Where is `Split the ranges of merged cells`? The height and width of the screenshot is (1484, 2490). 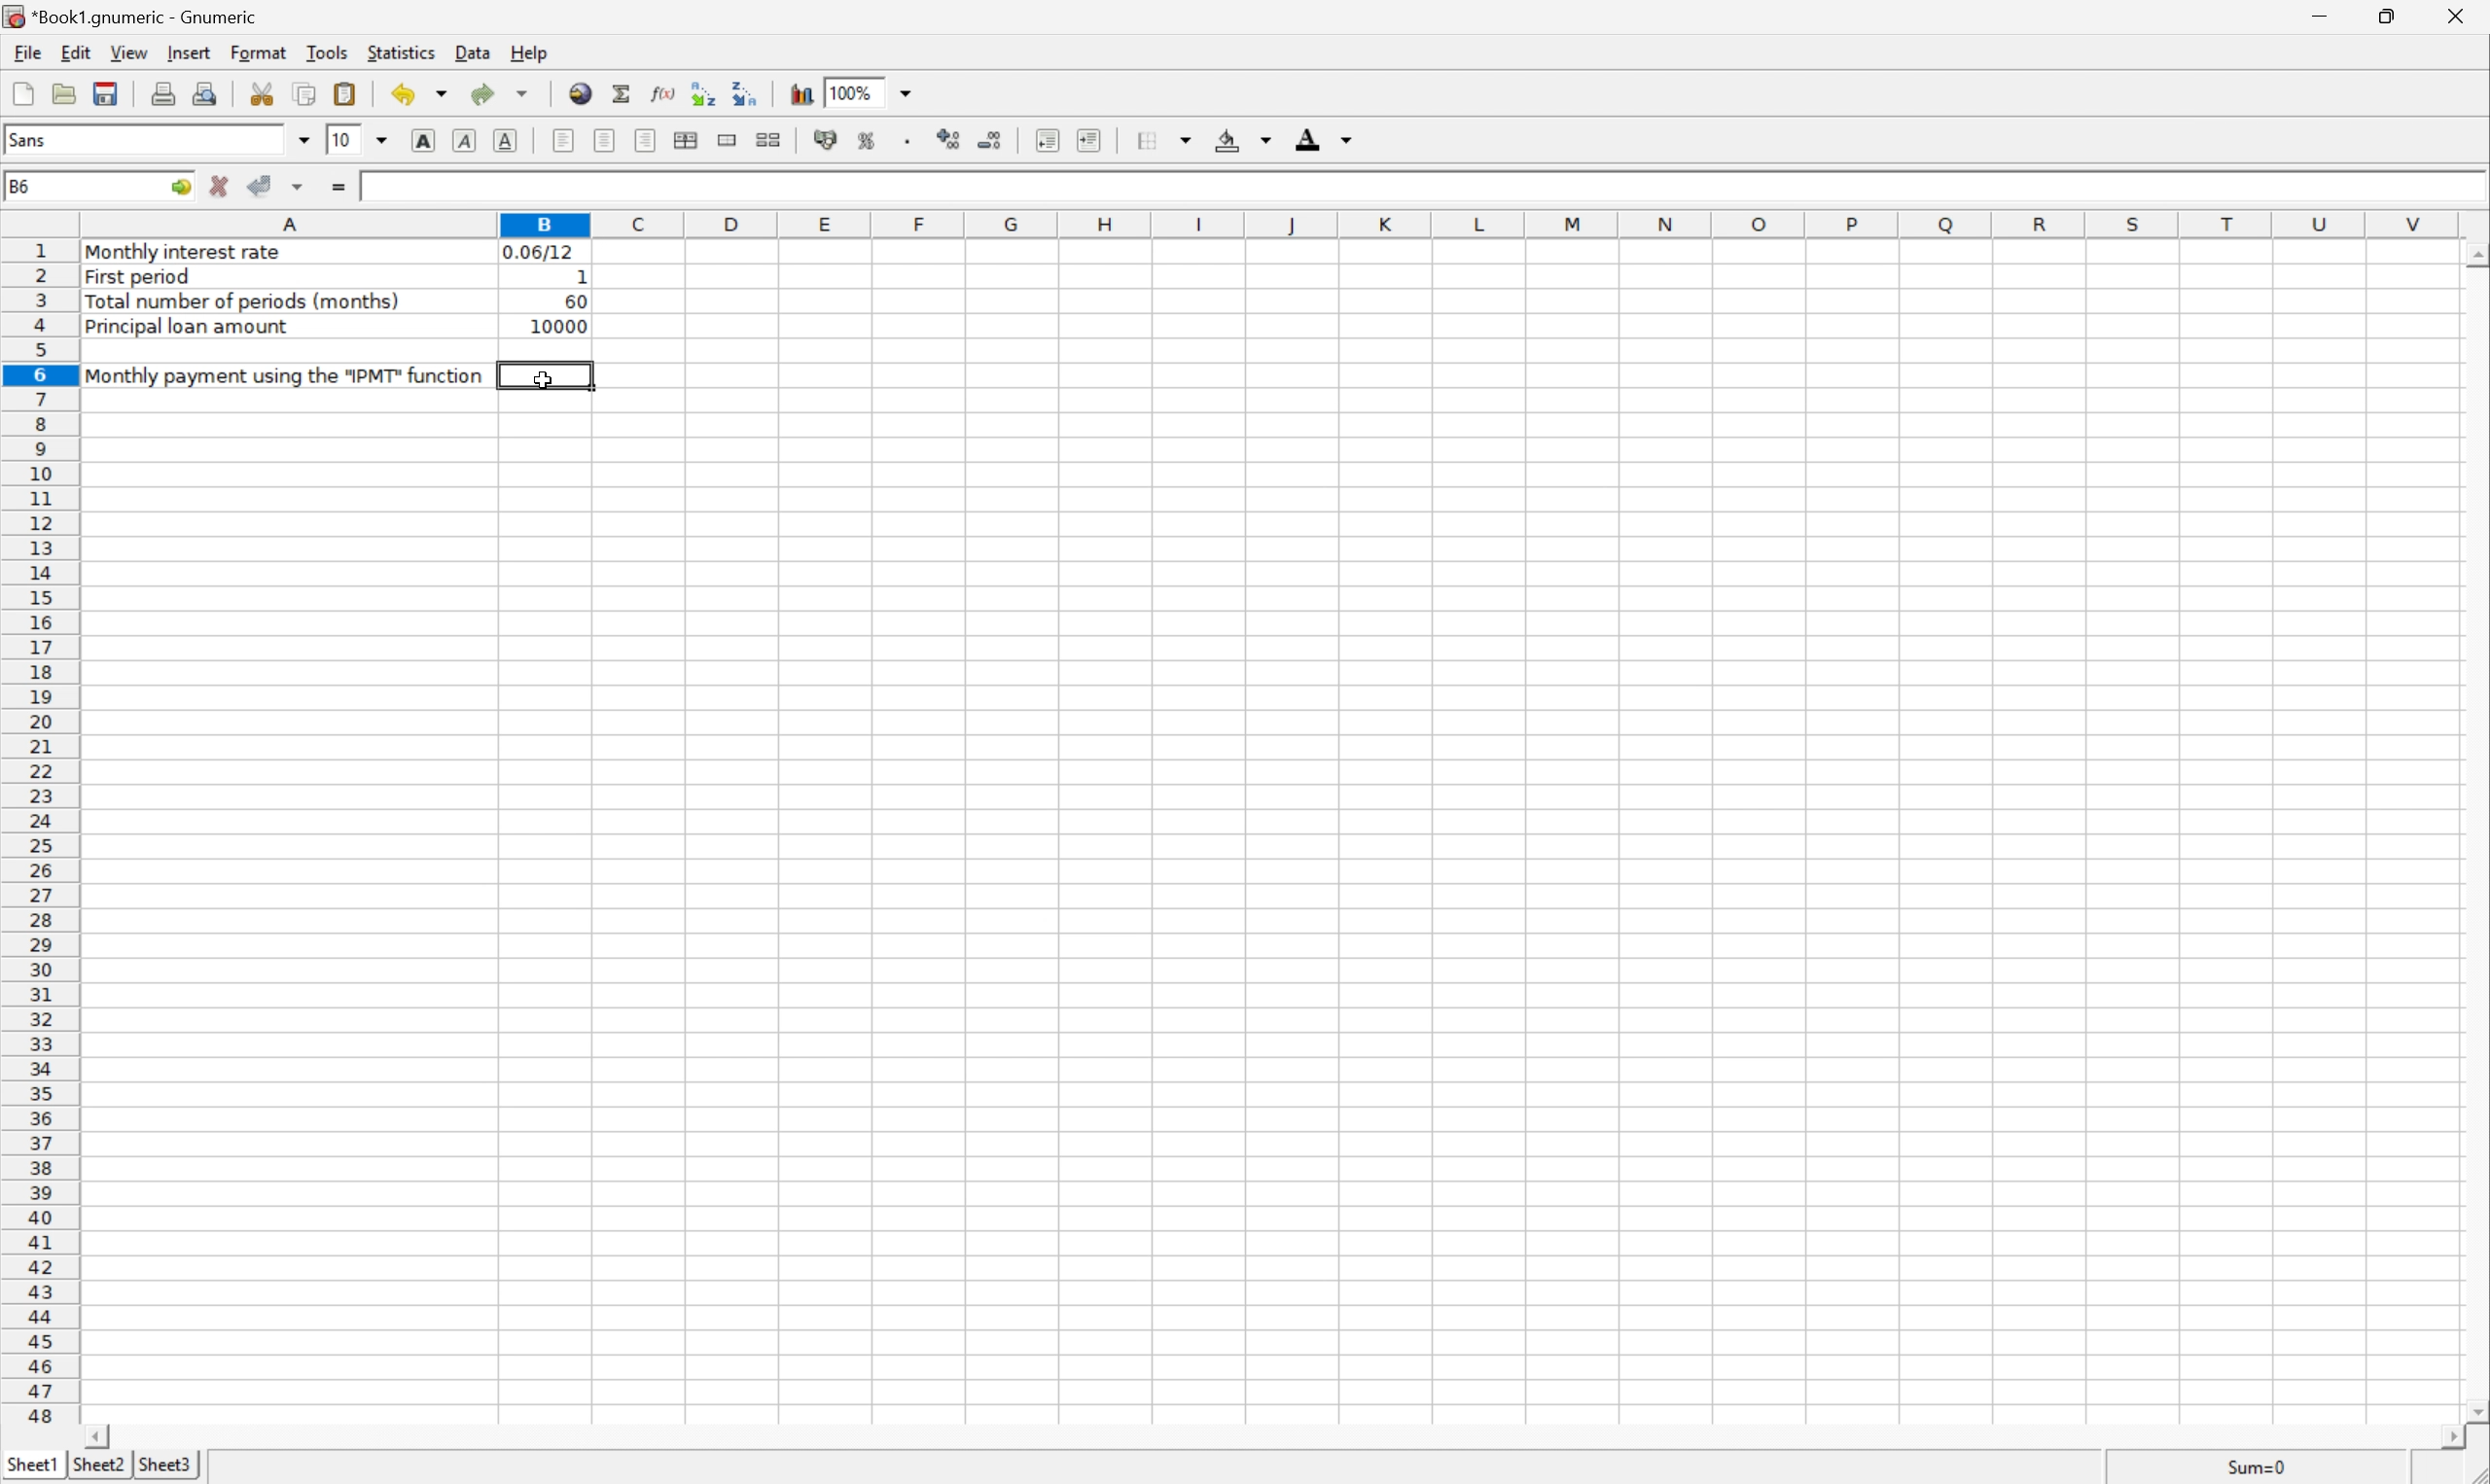
Split the ranges of merged cells is located at coordinates (772, 141).